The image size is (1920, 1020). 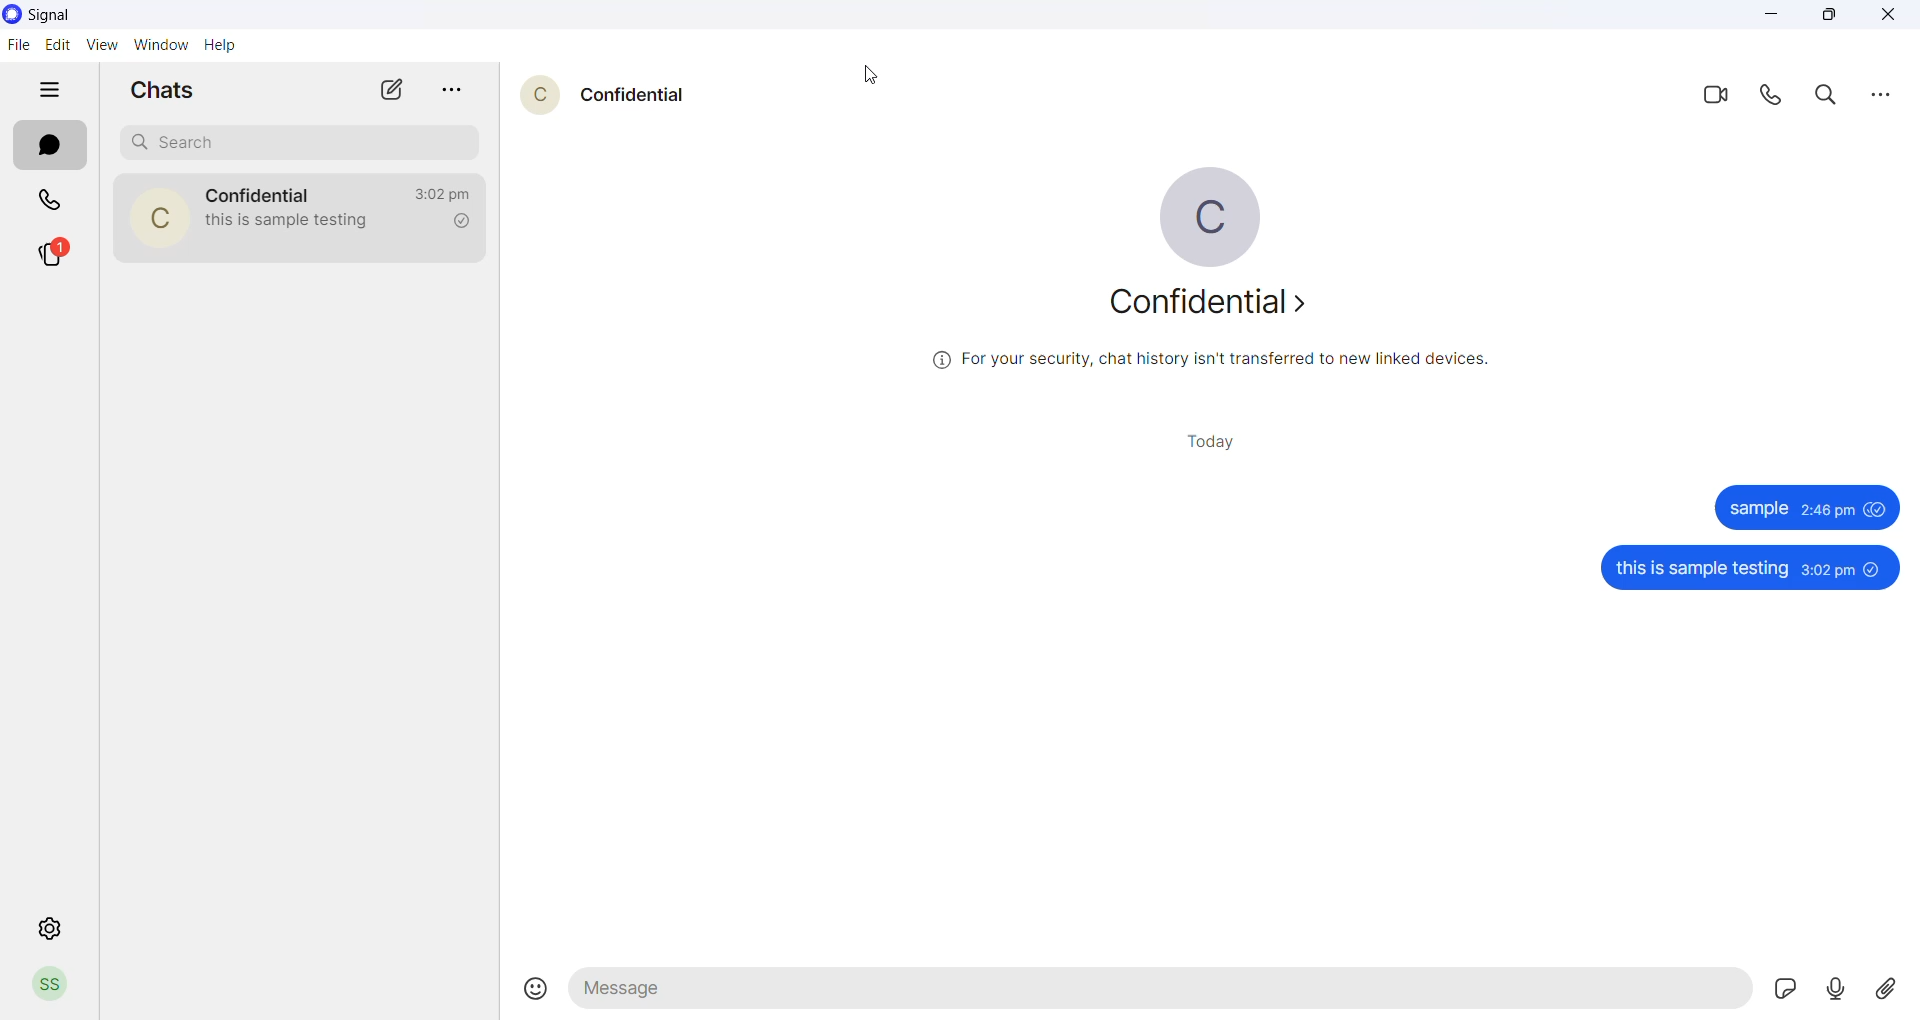 I want to click on view, so click(x=100, y=44).